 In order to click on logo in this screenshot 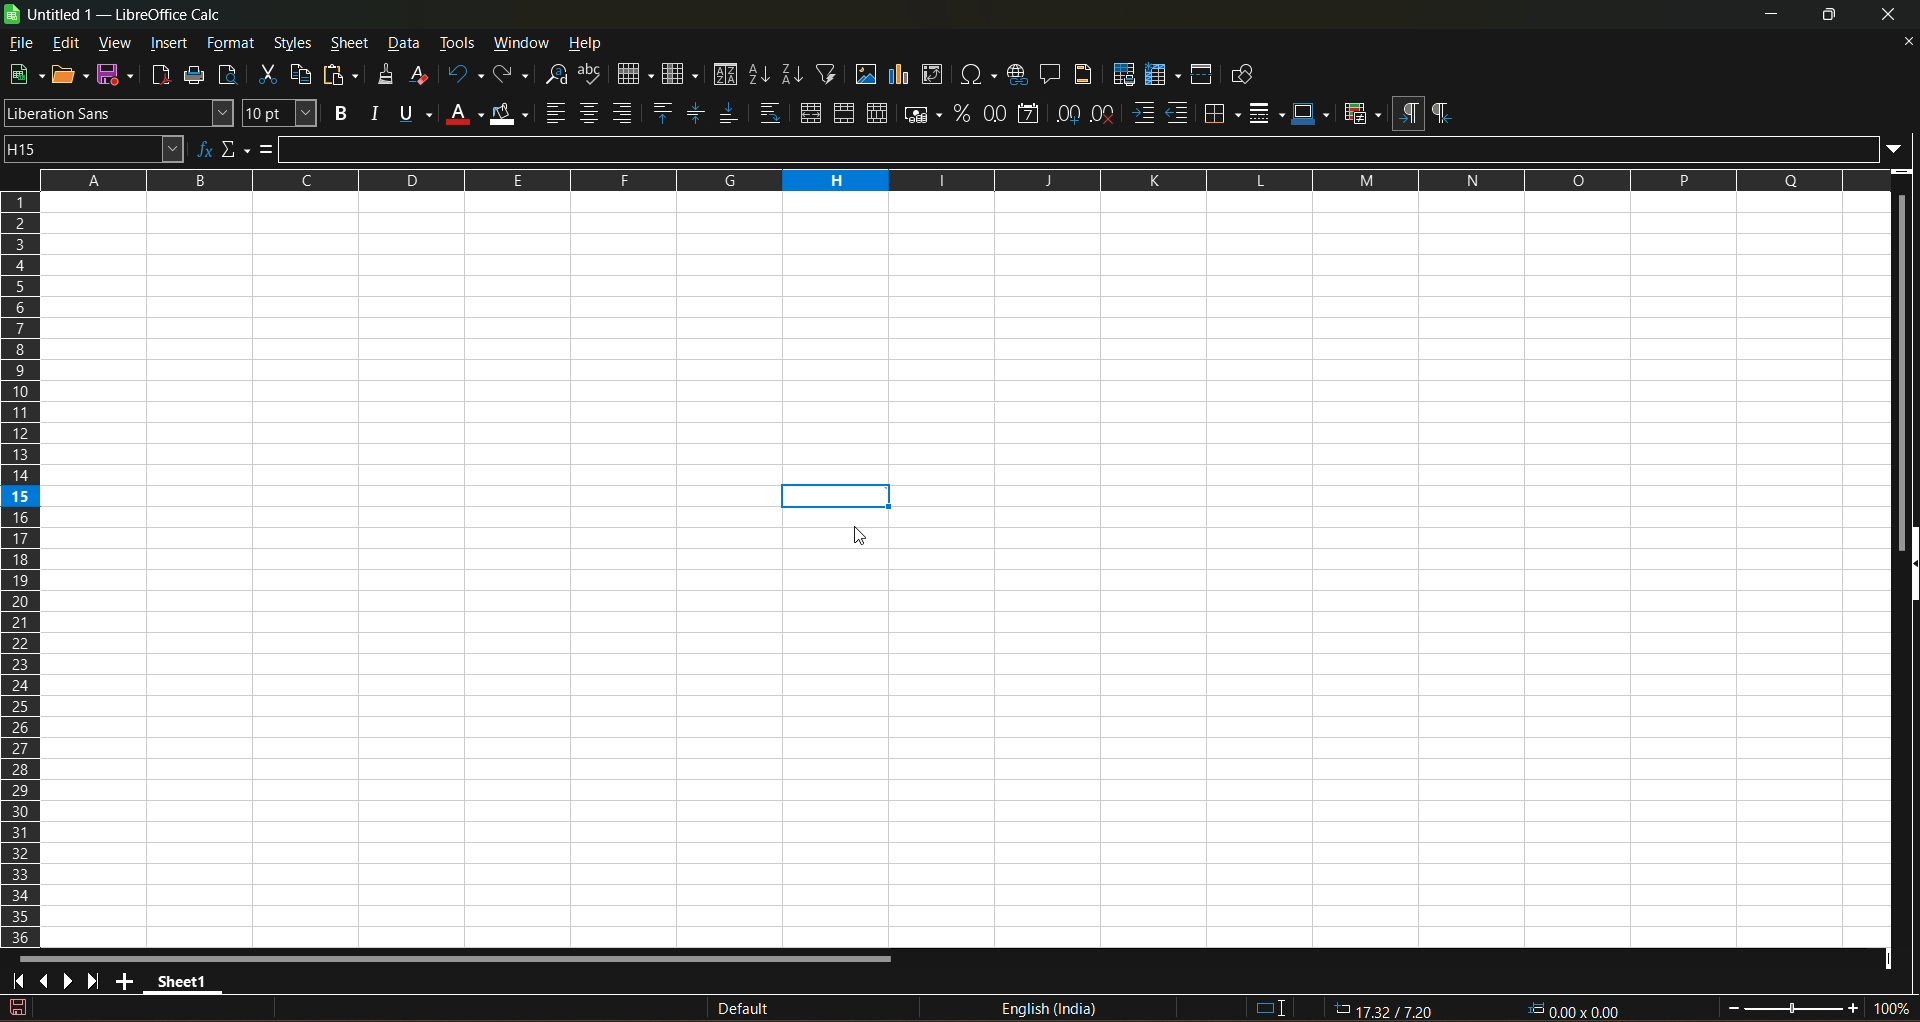, I will do `click(14, 14)`.